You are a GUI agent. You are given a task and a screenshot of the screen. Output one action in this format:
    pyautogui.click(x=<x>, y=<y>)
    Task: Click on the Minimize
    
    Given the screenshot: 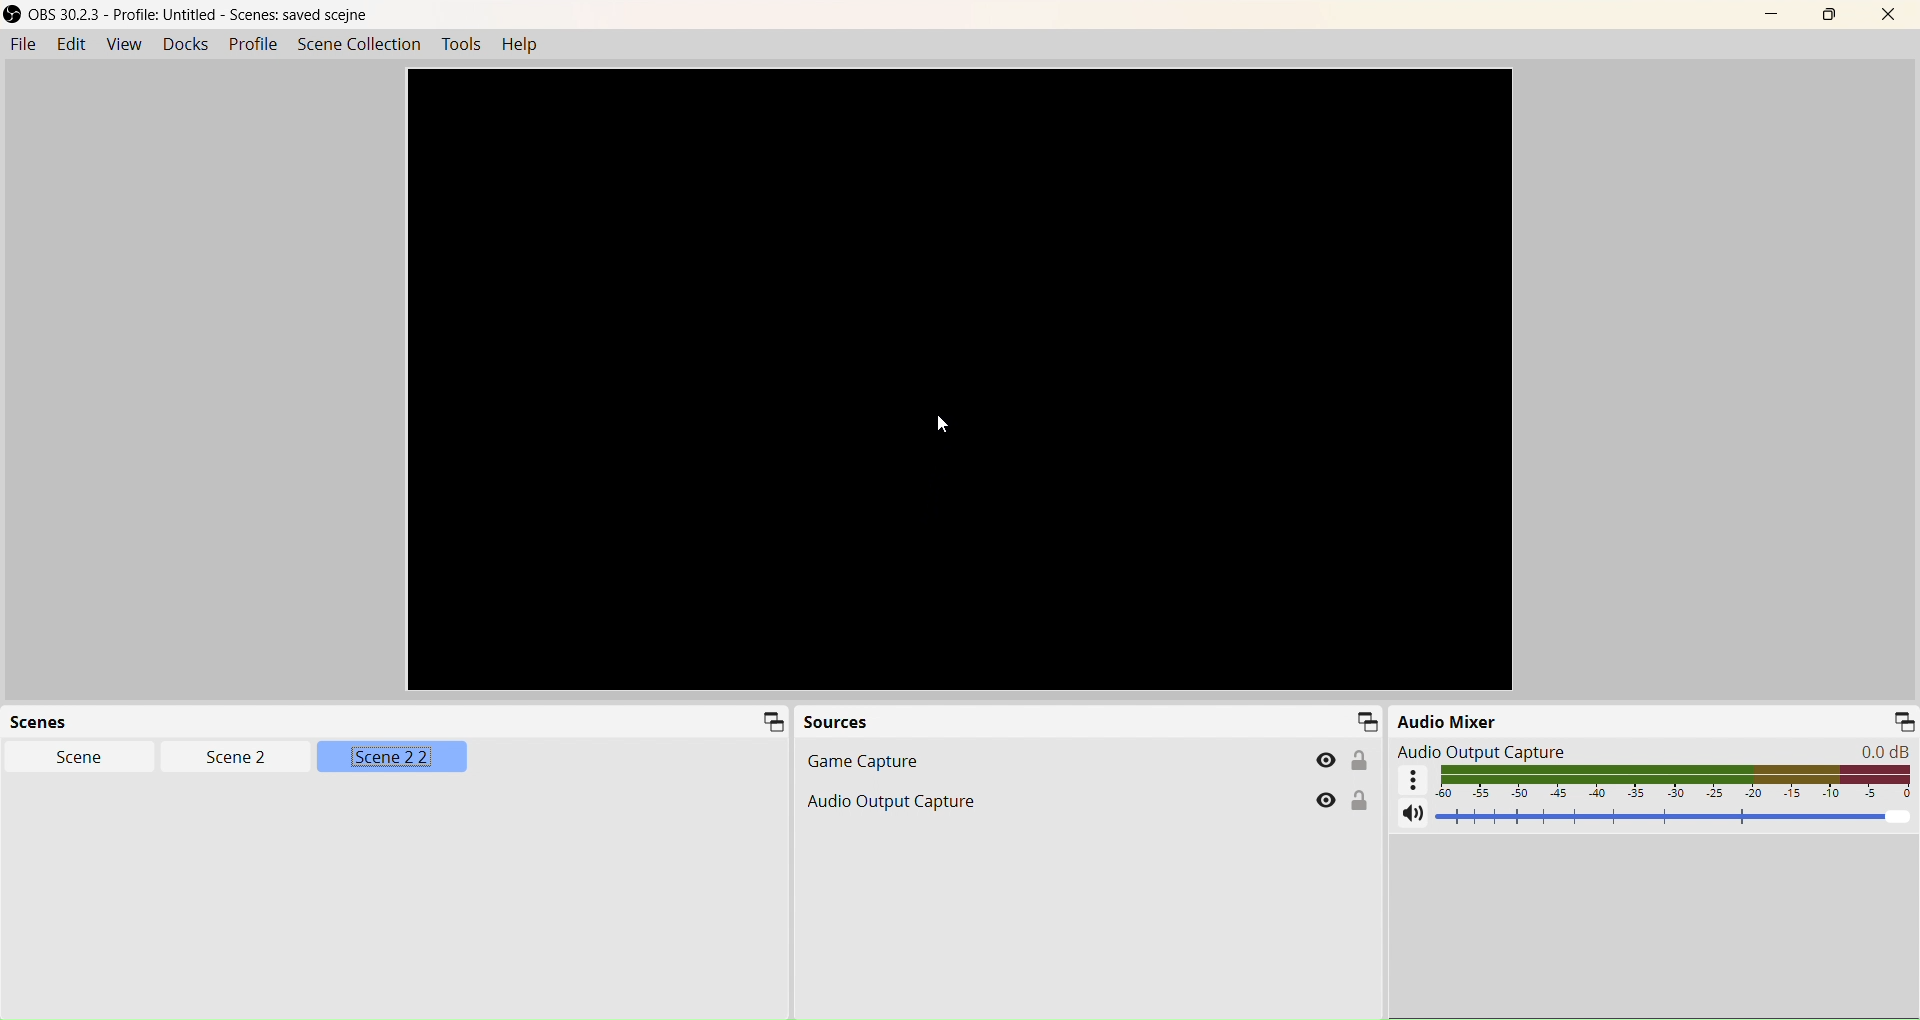 What is the action you would take?
    pyautogui.click(x=1771, y=15)
    